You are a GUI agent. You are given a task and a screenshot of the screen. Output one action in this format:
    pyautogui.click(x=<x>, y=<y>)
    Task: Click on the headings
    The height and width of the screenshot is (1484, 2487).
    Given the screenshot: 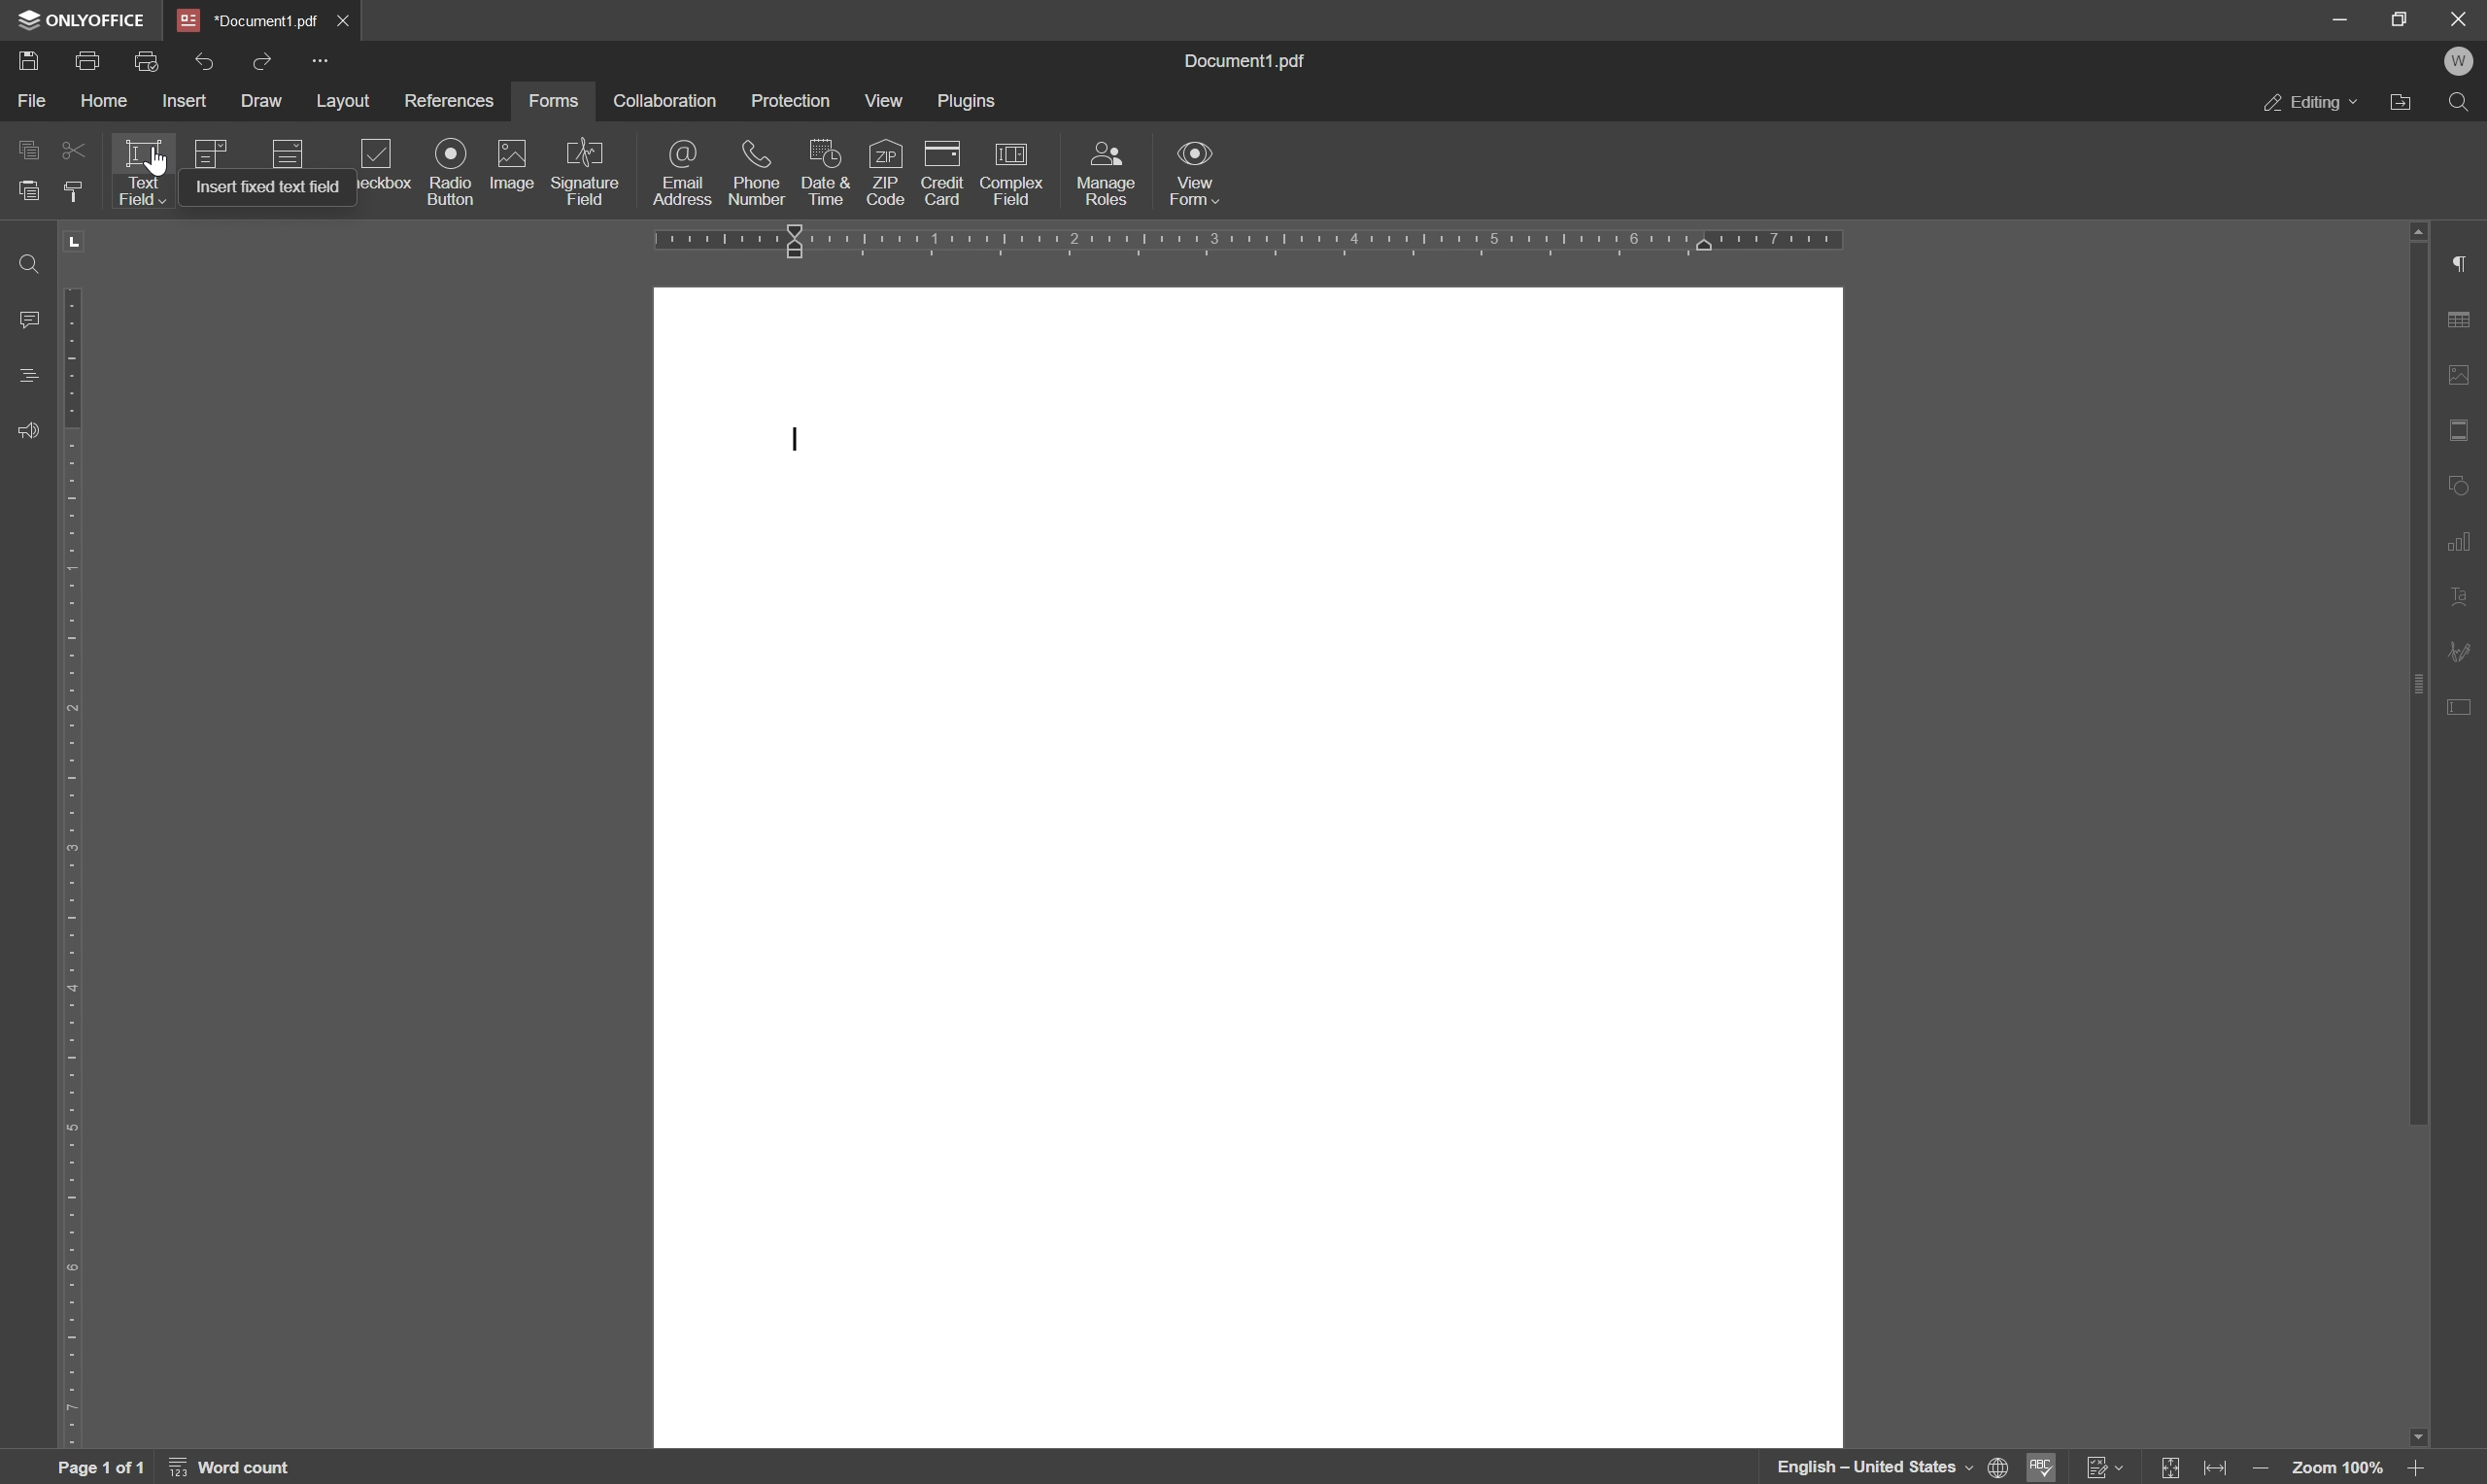 What is the action you would take?
    pyautogui.click(x=23, y=377)
    